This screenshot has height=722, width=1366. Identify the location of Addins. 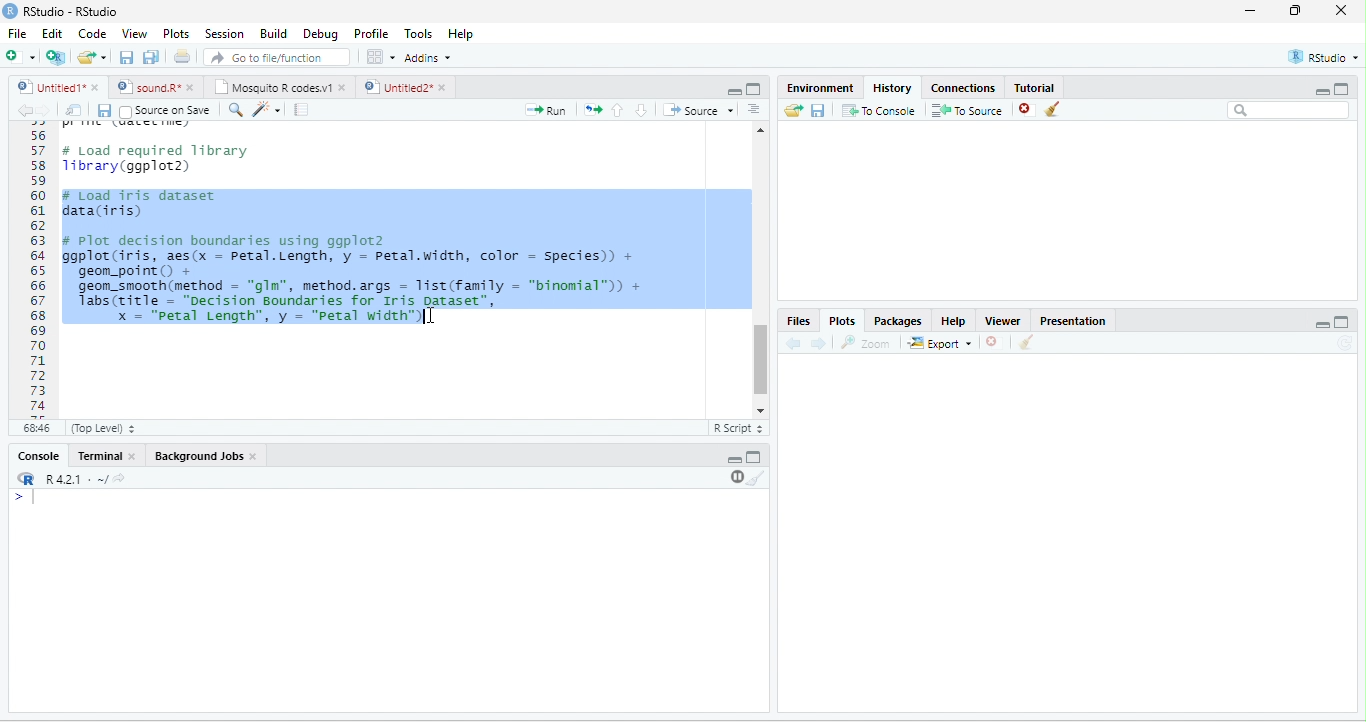
(428, 58).